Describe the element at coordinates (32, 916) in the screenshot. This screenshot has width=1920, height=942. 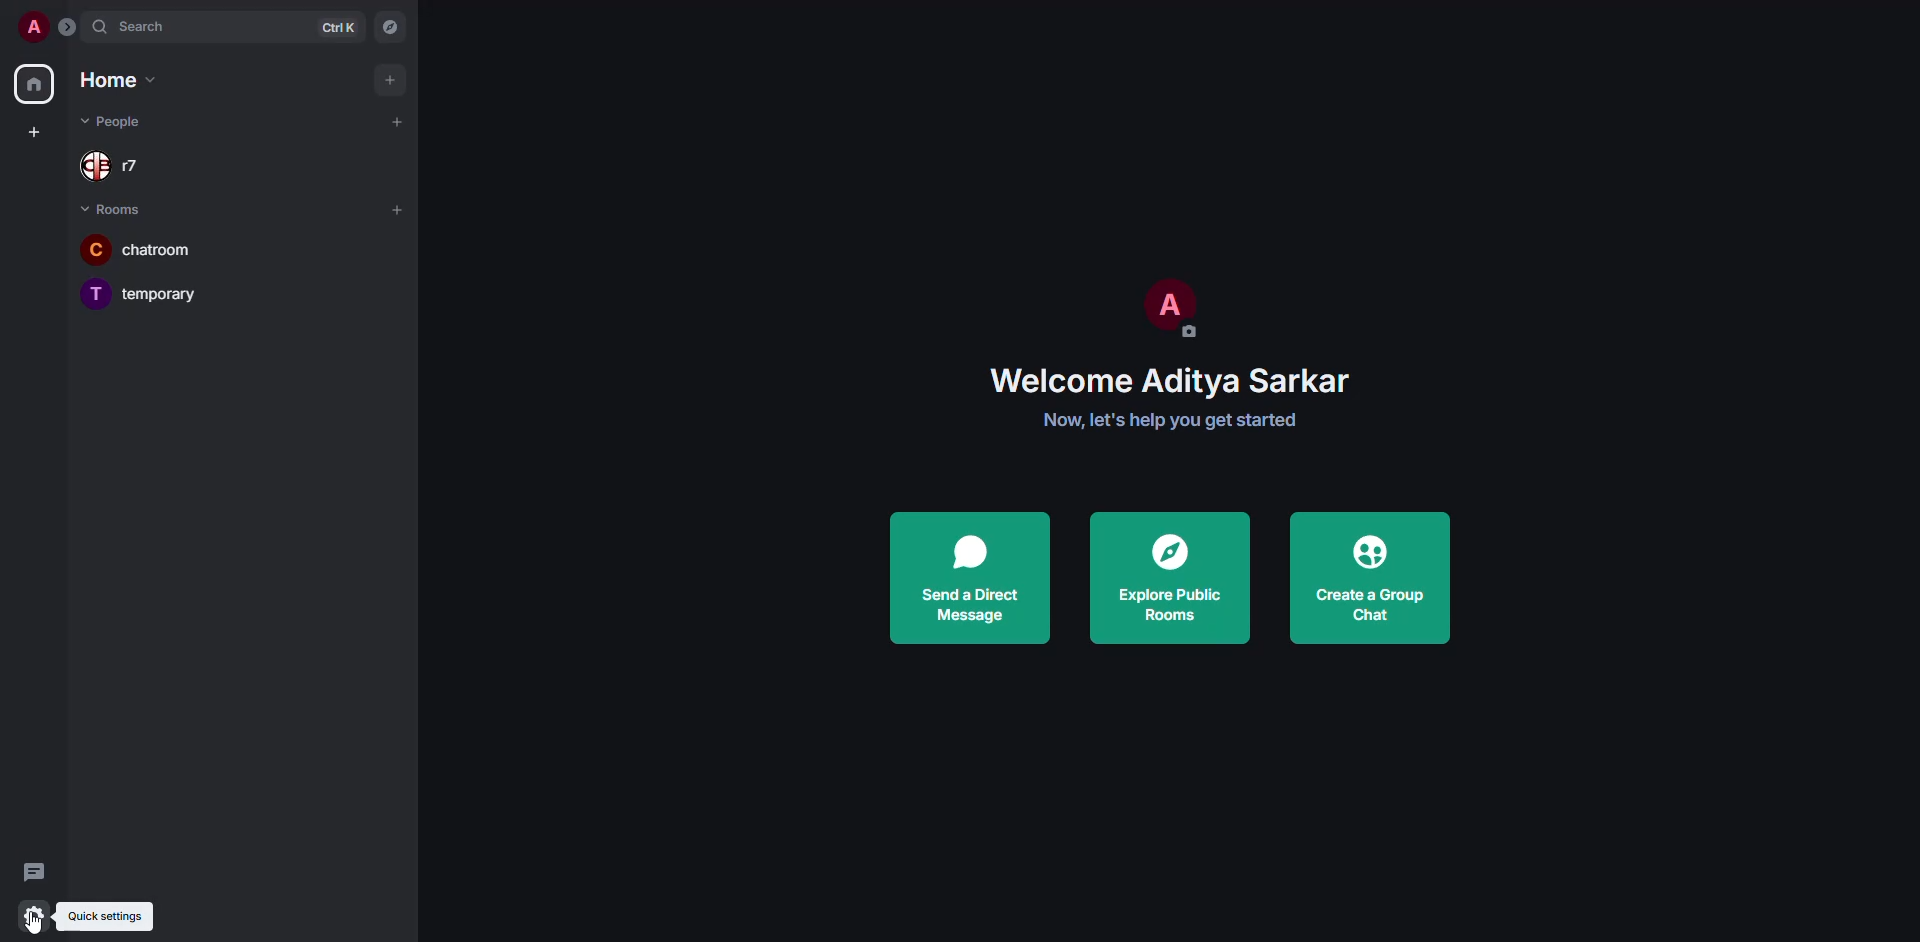
I see `quick settings` at that location.